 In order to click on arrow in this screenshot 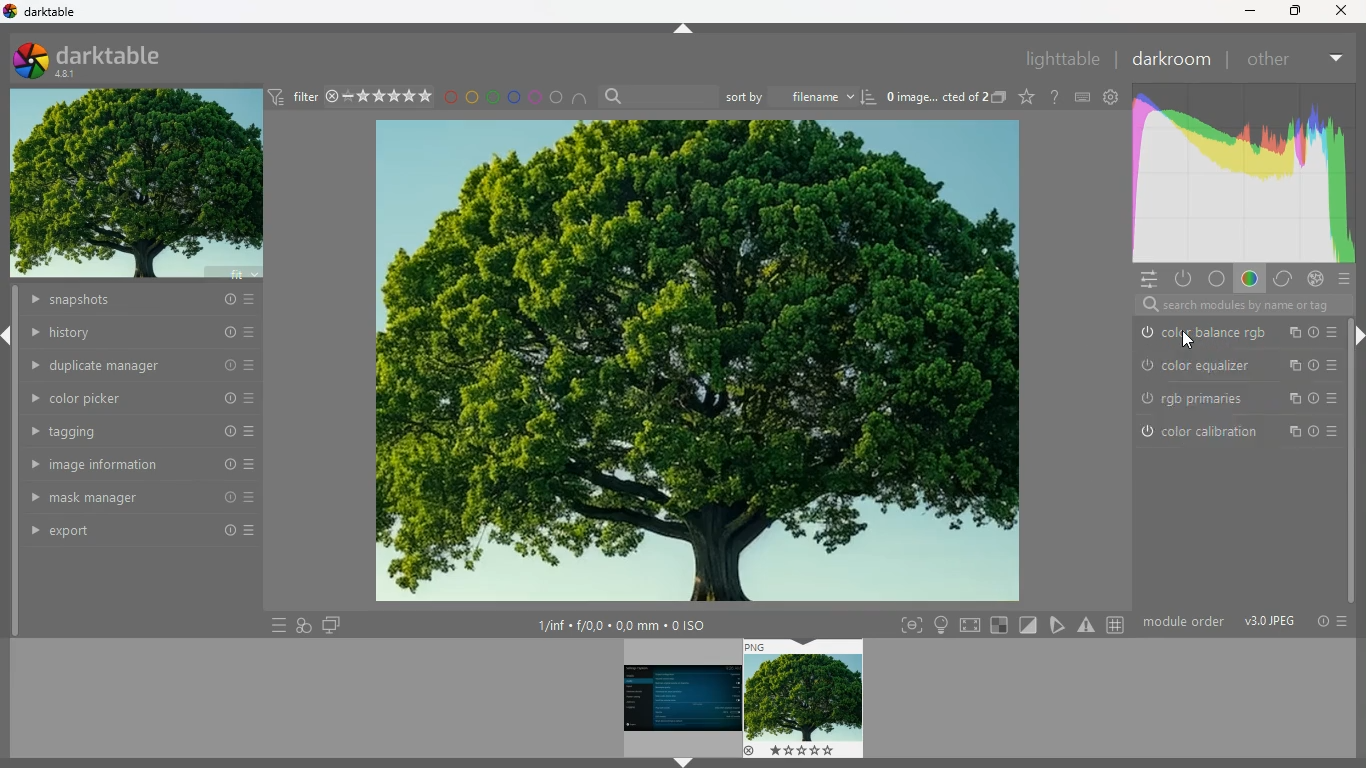, I will do `click(684, 30)`.